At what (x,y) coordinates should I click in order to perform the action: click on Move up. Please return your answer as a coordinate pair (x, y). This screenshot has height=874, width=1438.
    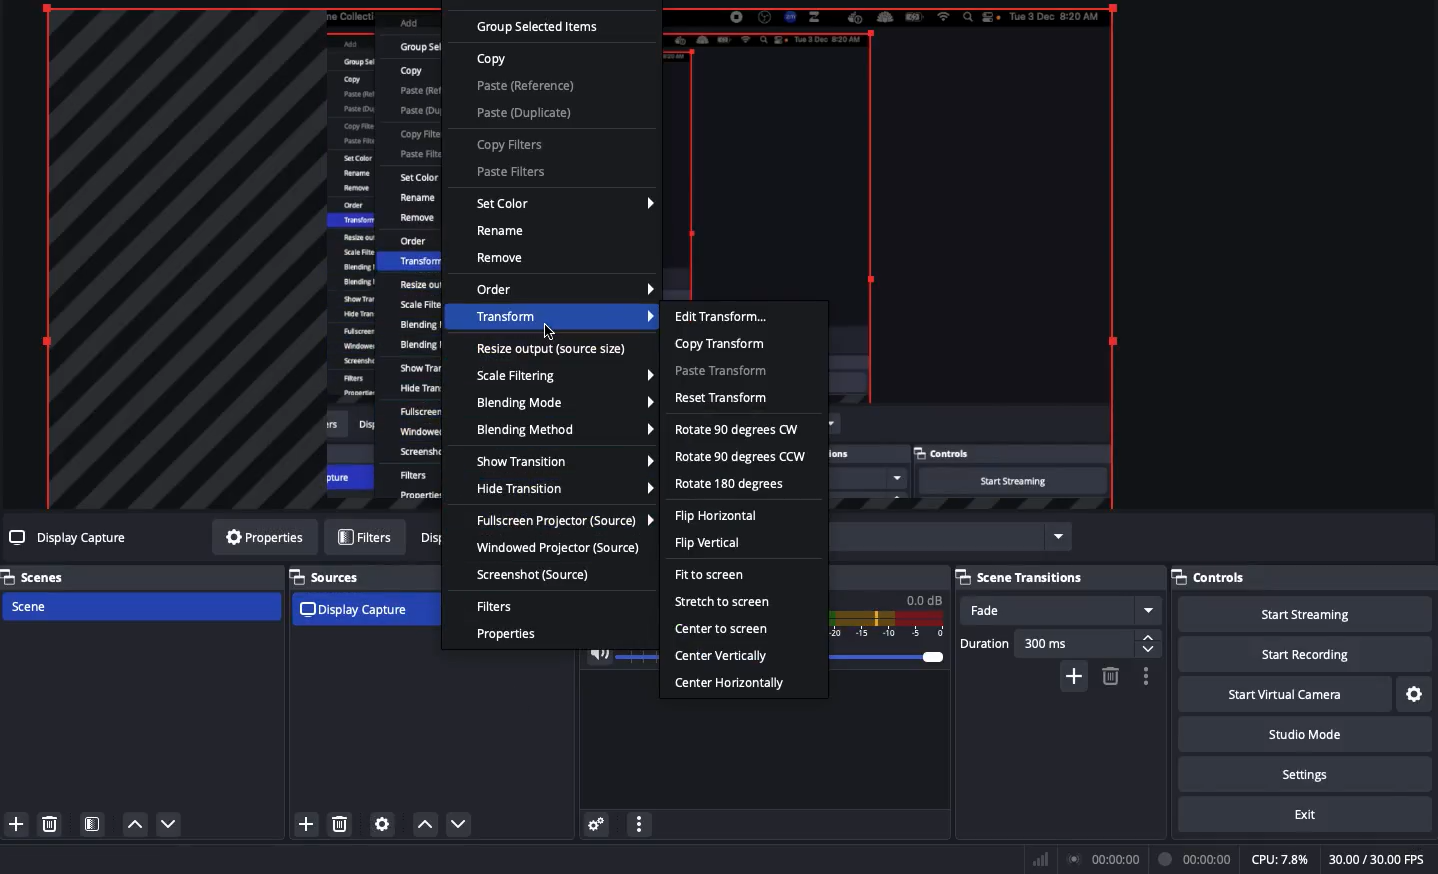
    Looking at the image, I should click on (137, 827).